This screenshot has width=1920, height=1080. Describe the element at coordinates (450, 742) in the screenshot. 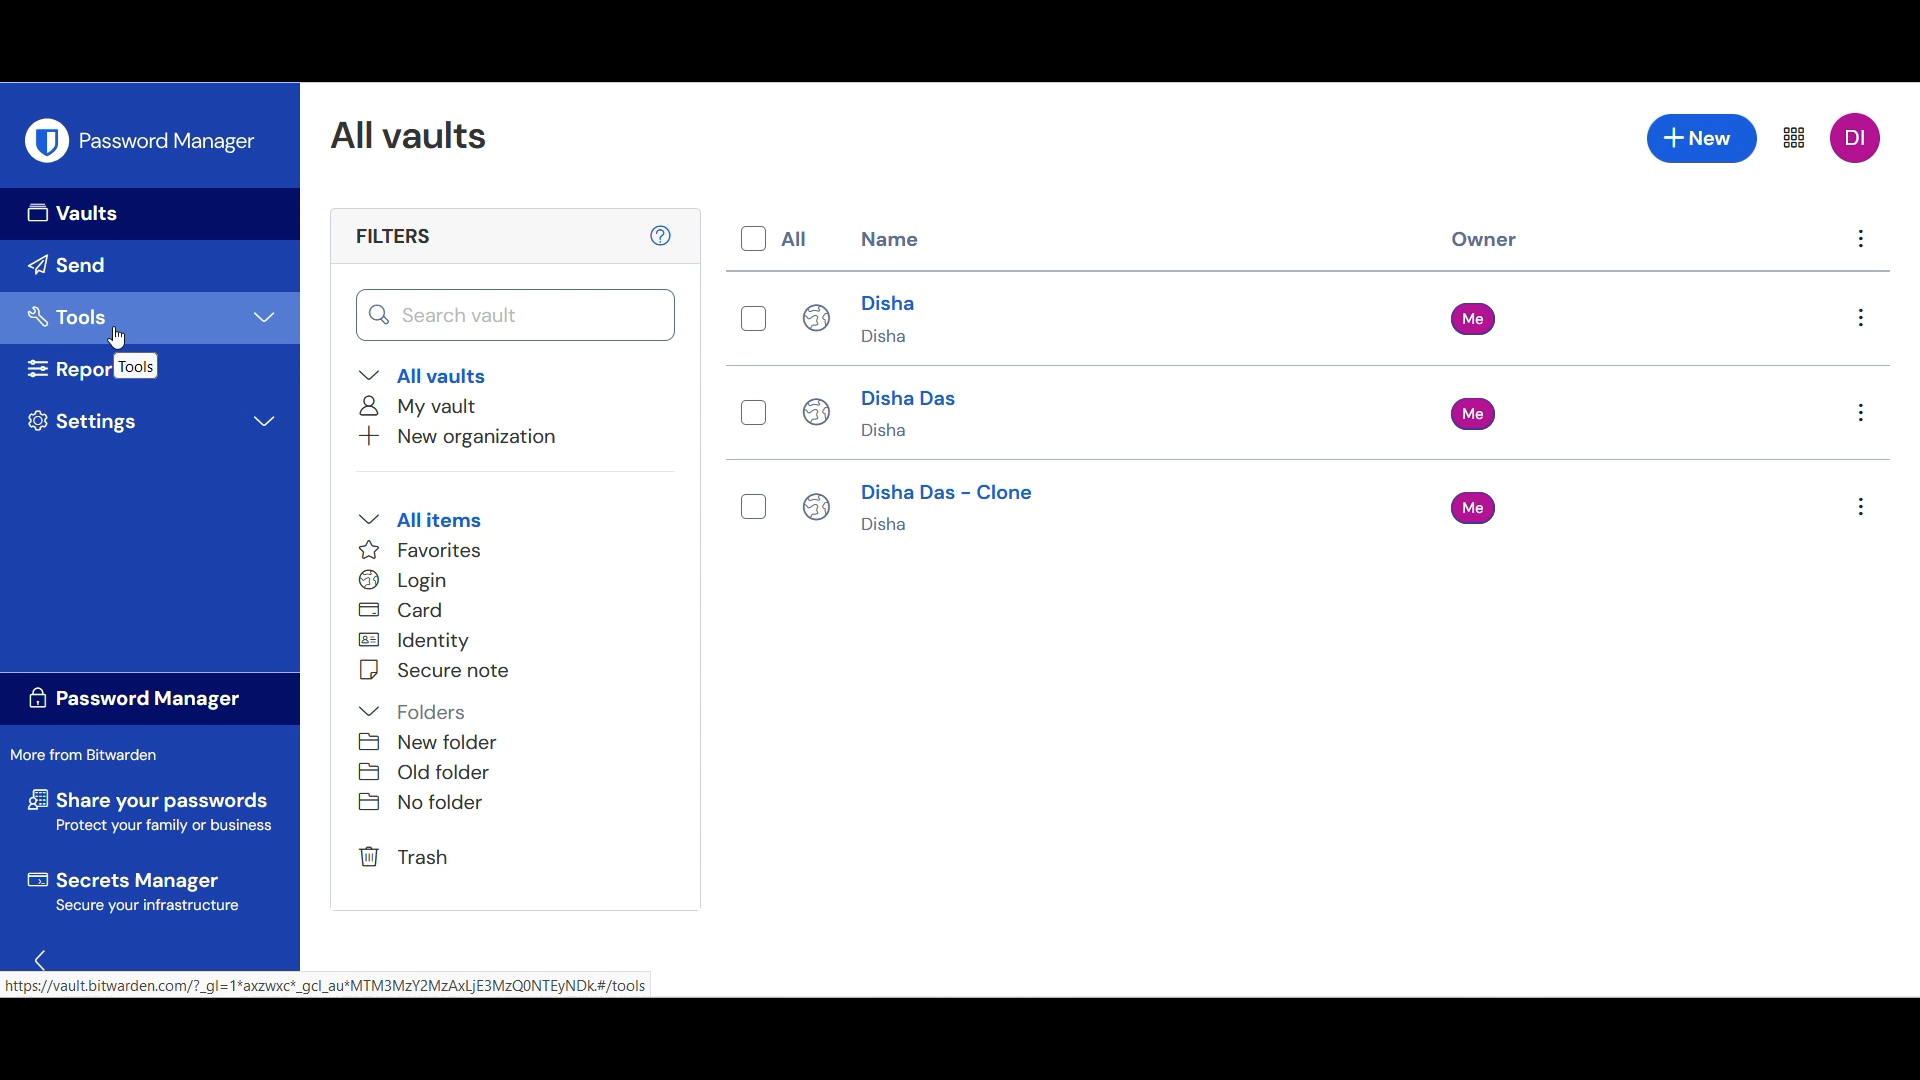

I see `New folder` at that location.